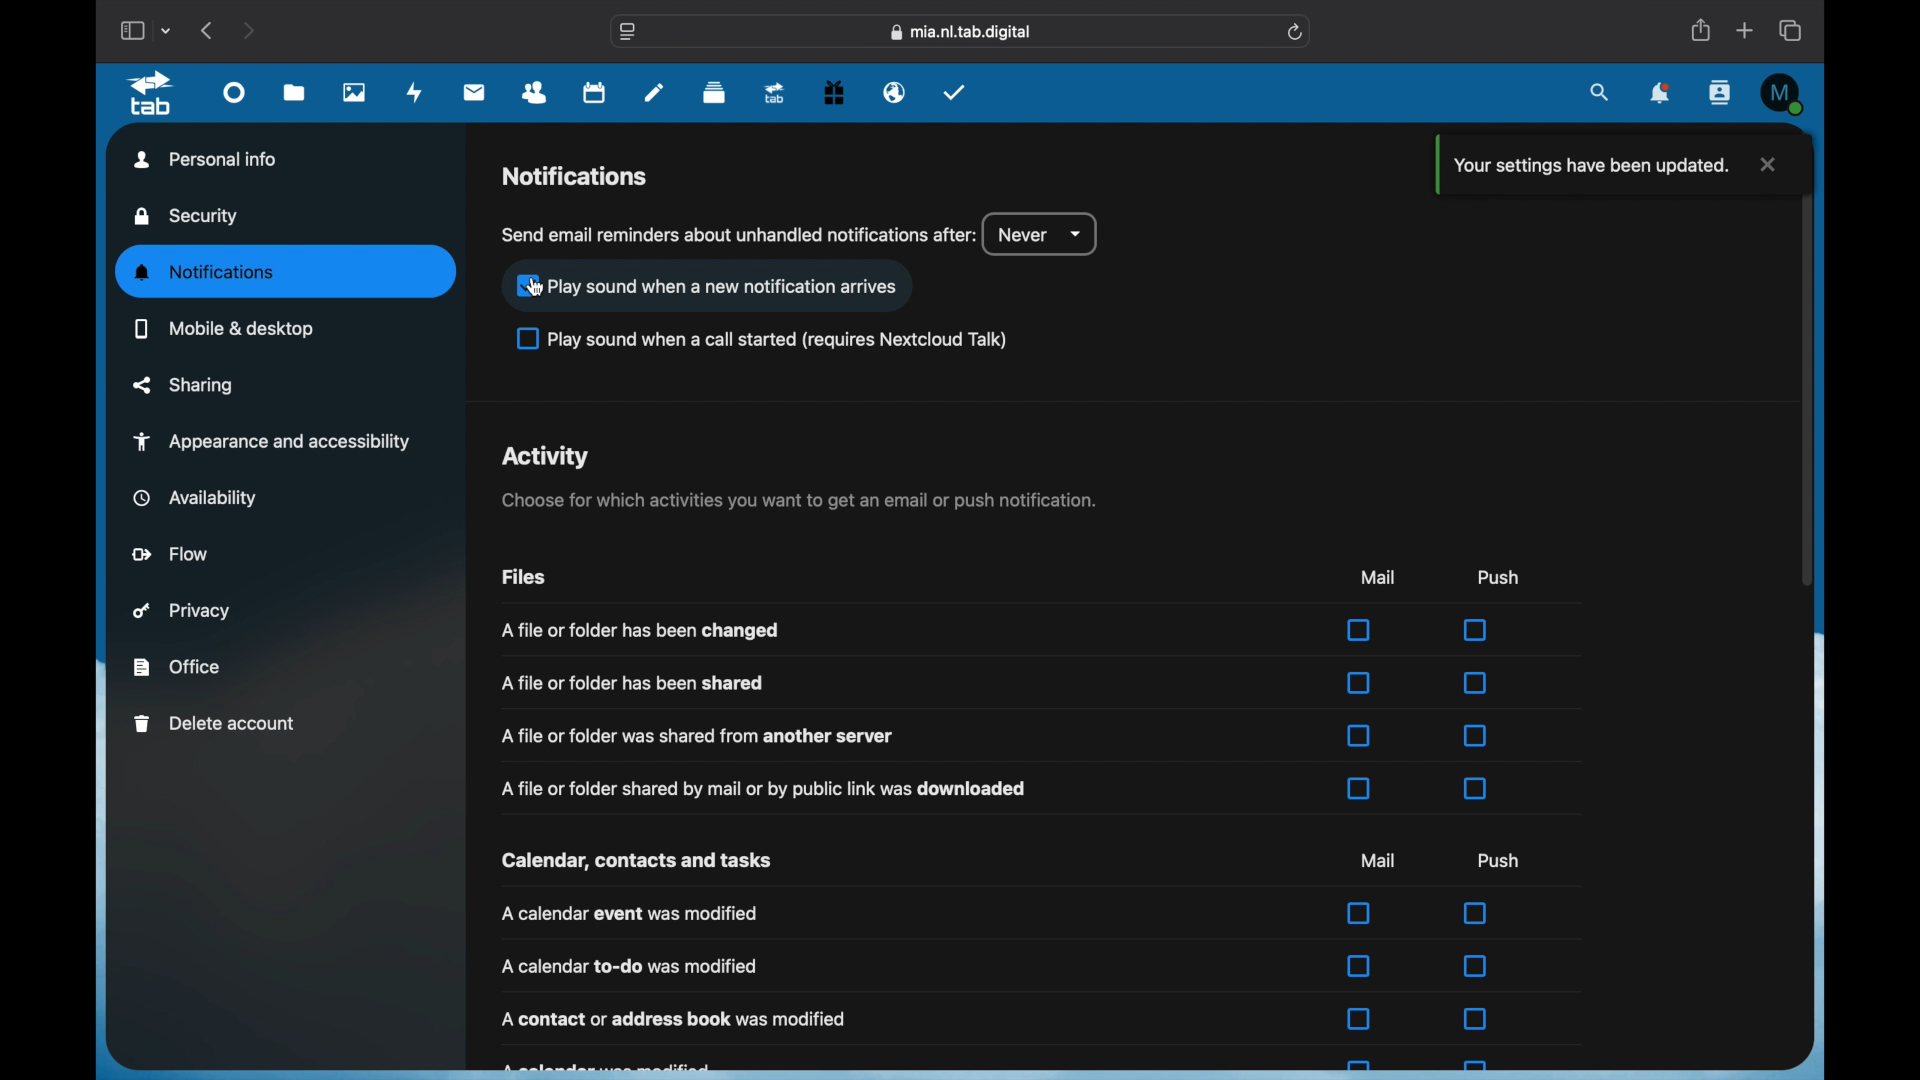 Image resolution: width=1920 pixels, height=1080 pixels. What do you see at coordinates (1780, 90) in the screenshot?
I see `profile` at bounding box center [1780, 90].